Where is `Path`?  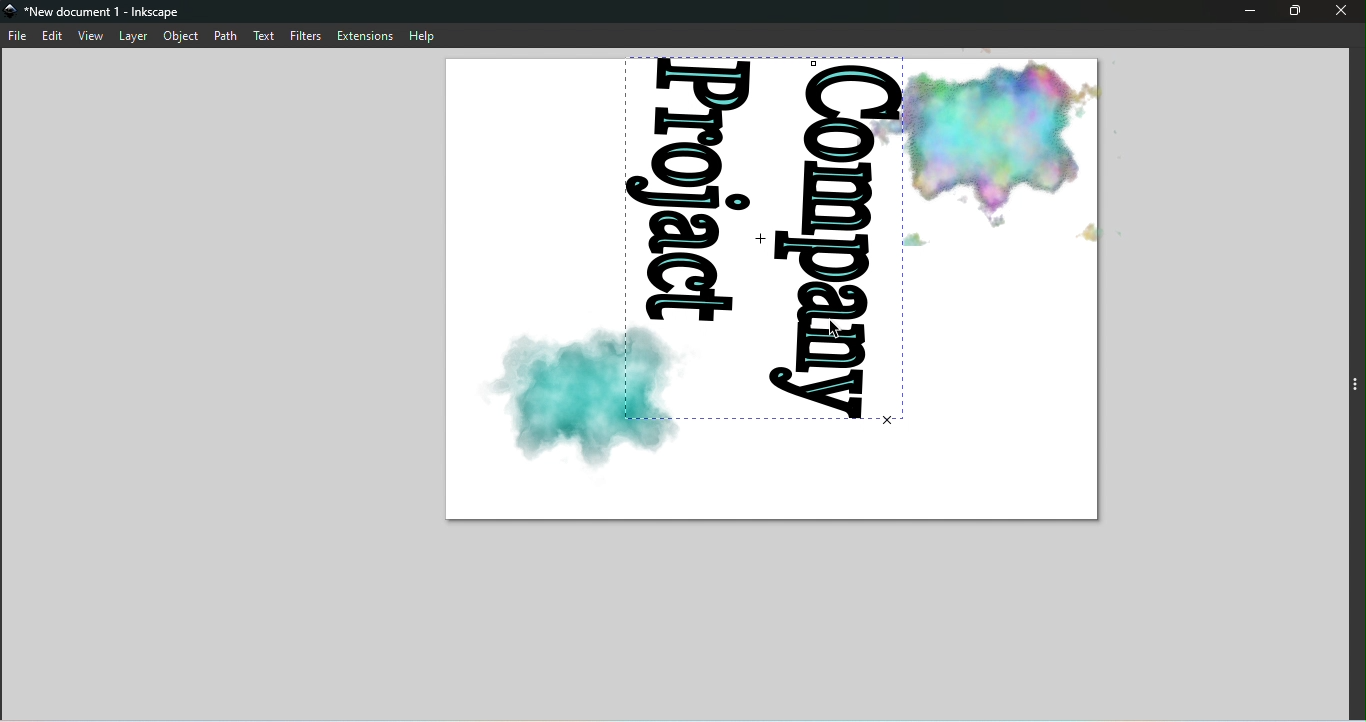 Path is located at coordinates (227, 35).